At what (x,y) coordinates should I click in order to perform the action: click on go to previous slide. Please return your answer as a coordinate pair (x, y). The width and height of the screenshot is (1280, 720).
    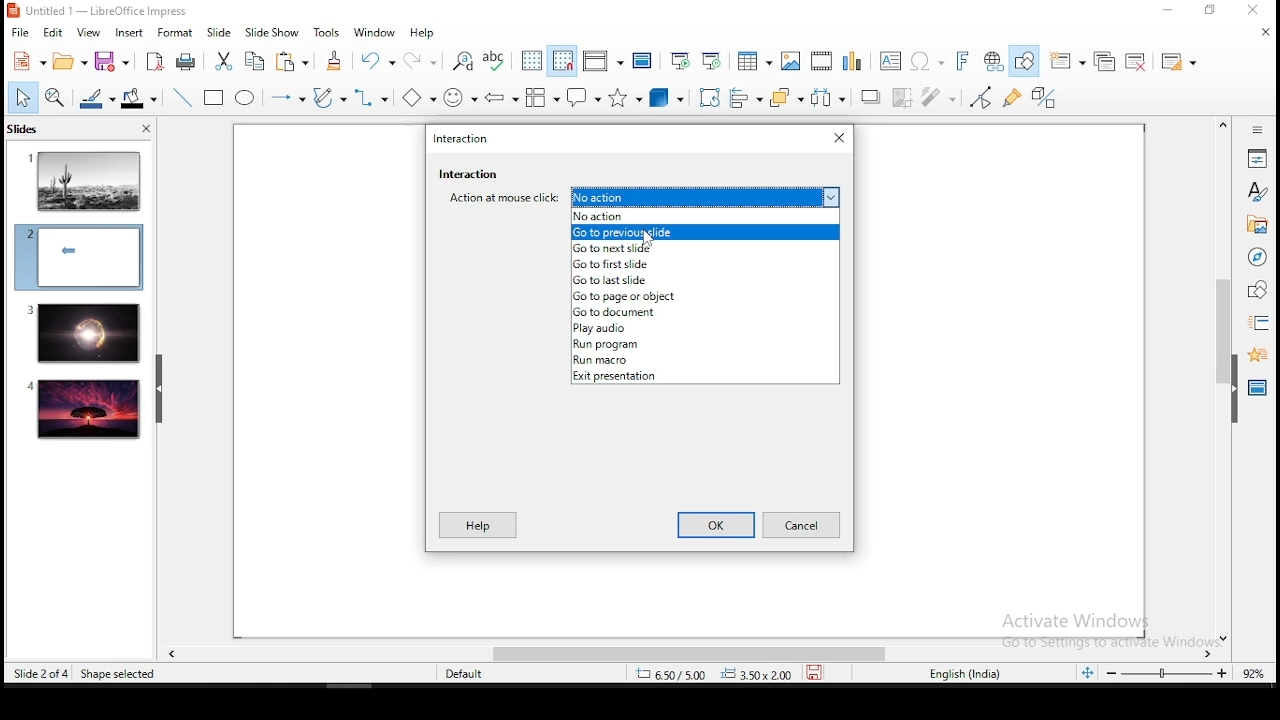
    Looking at the image, I should click on (706, 233).